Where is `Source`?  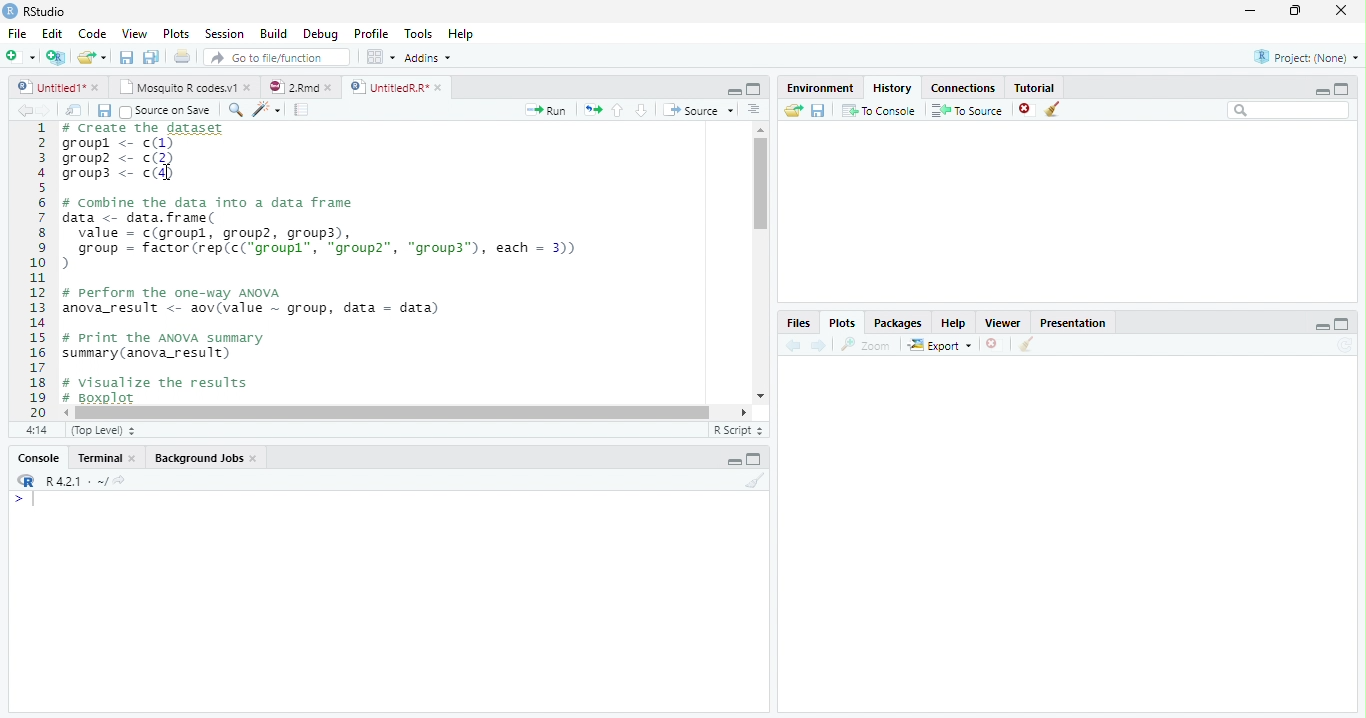
Source is located at coordinates (700, 111).